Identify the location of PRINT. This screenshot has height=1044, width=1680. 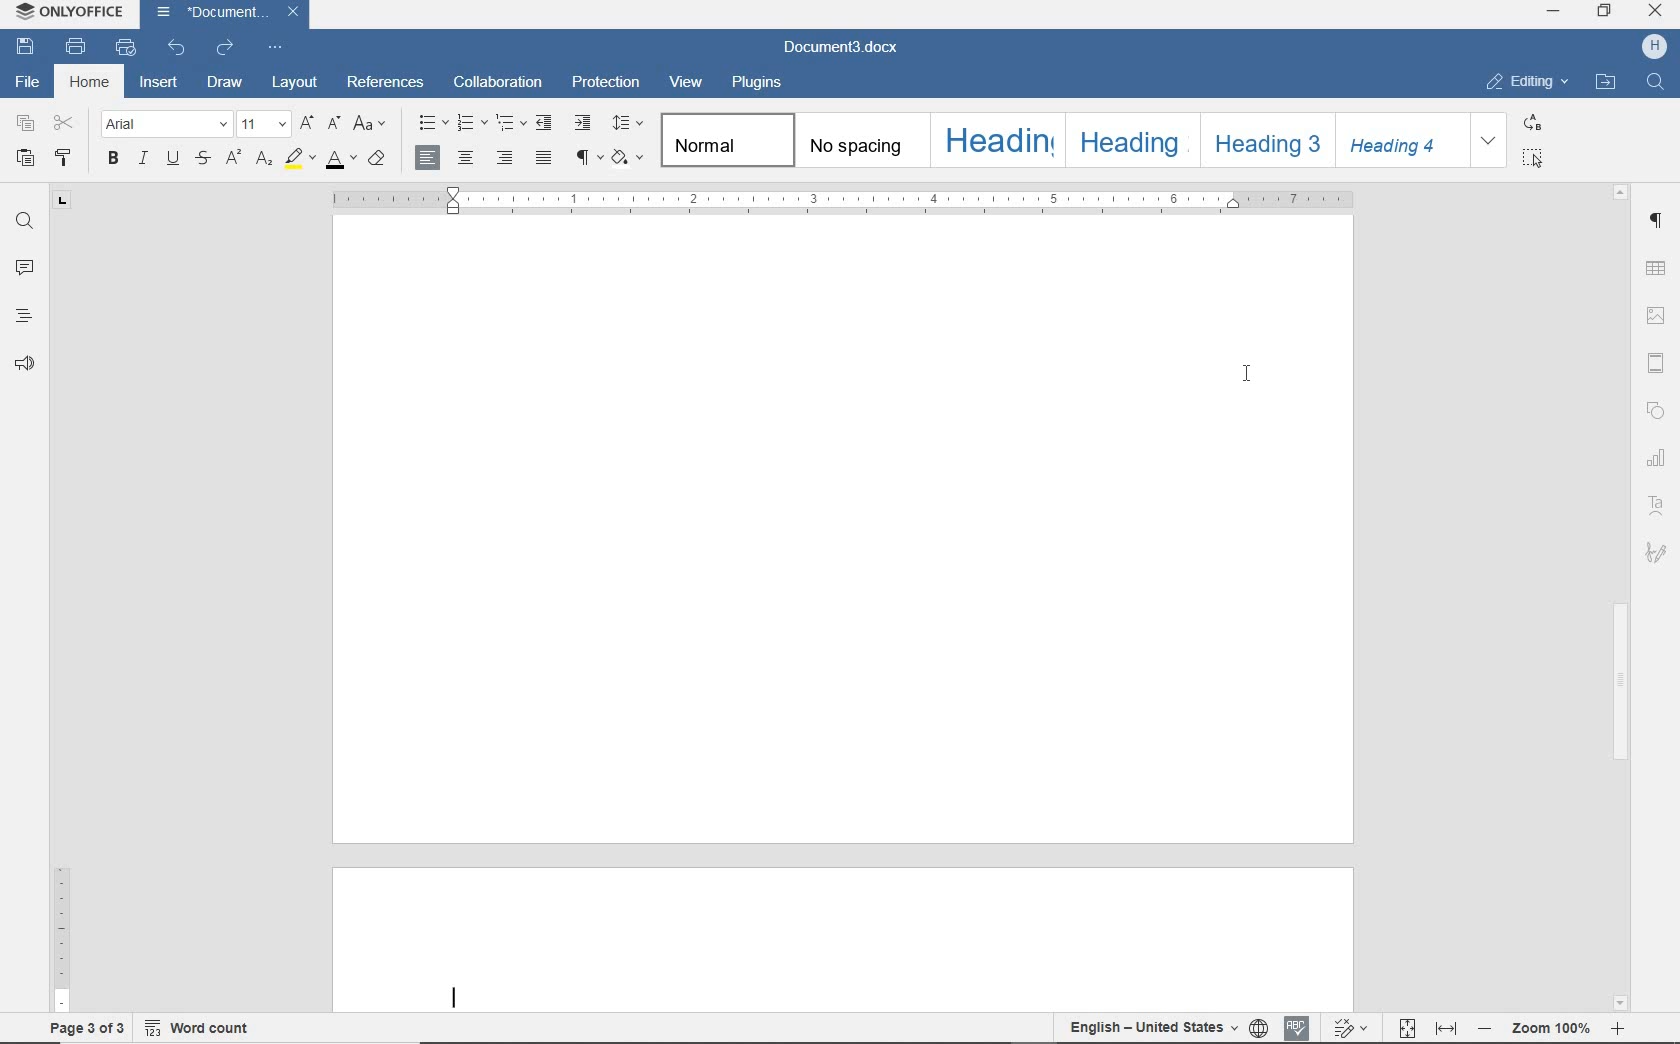
(77, 47).